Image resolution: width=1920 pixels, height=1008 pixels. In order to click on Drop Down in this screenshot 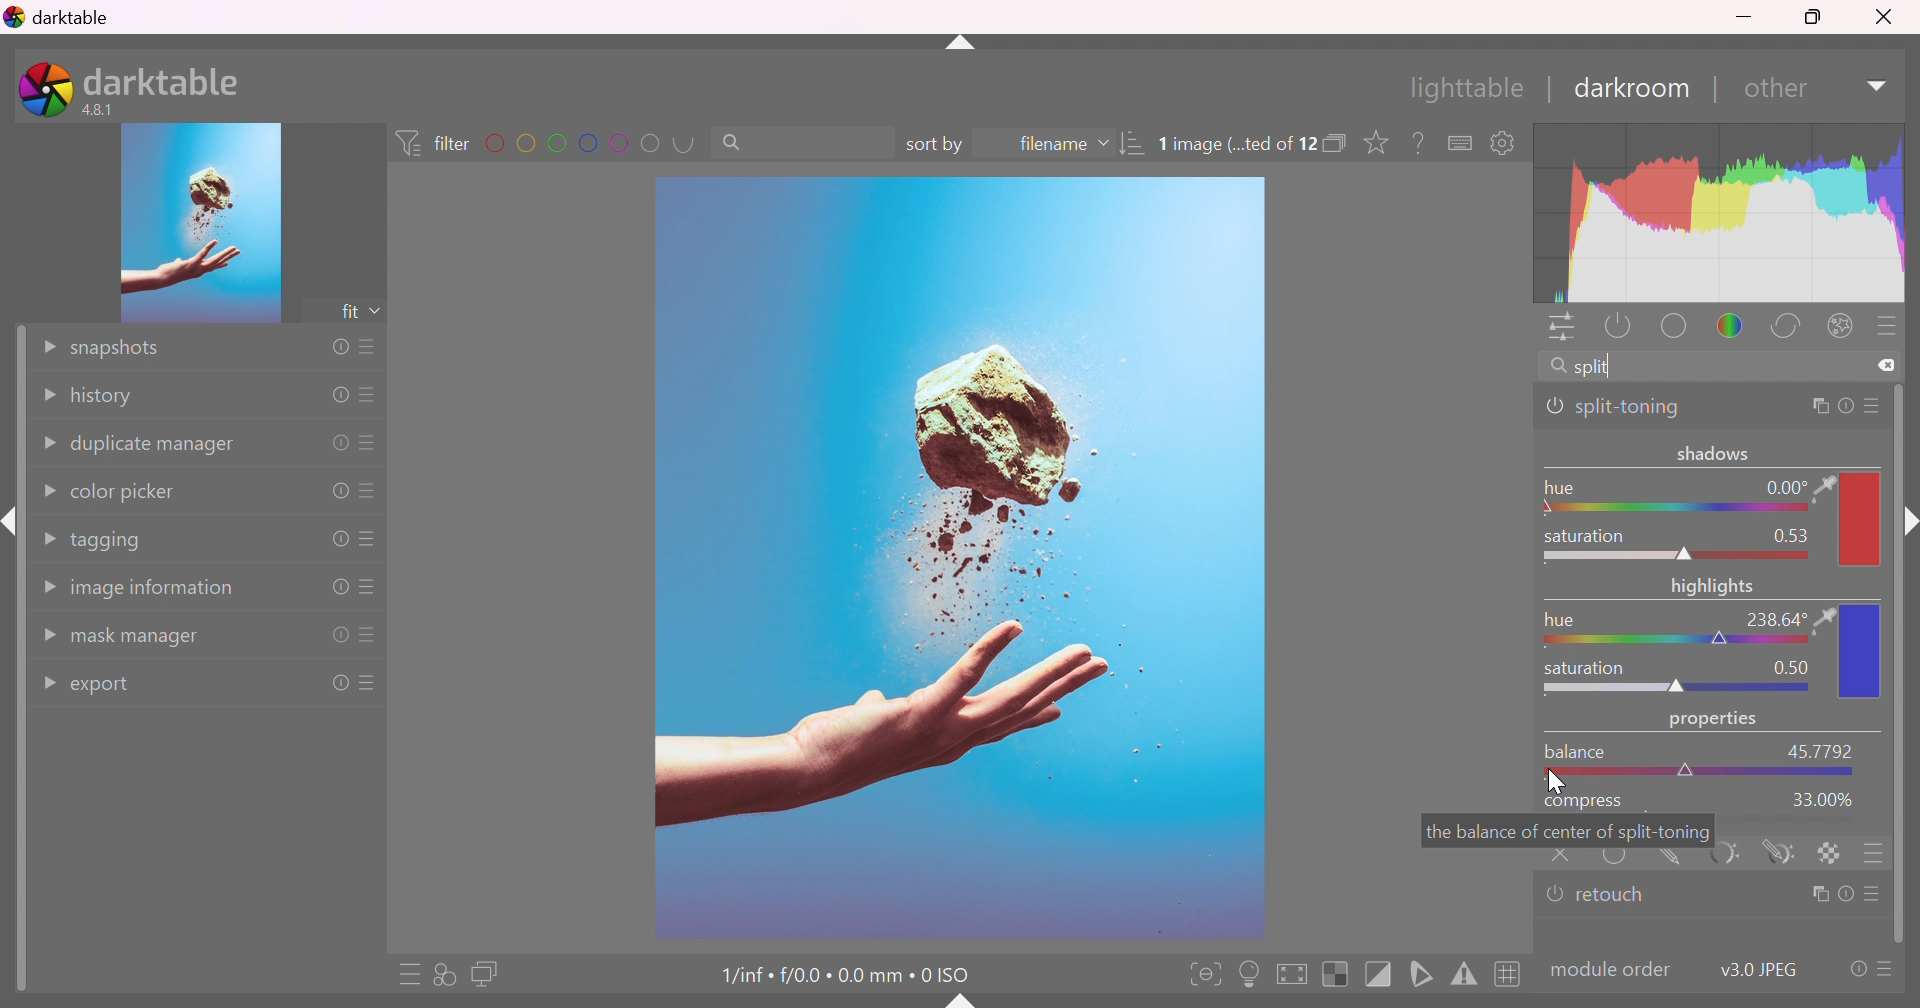, I will do `click(51, 442)`.